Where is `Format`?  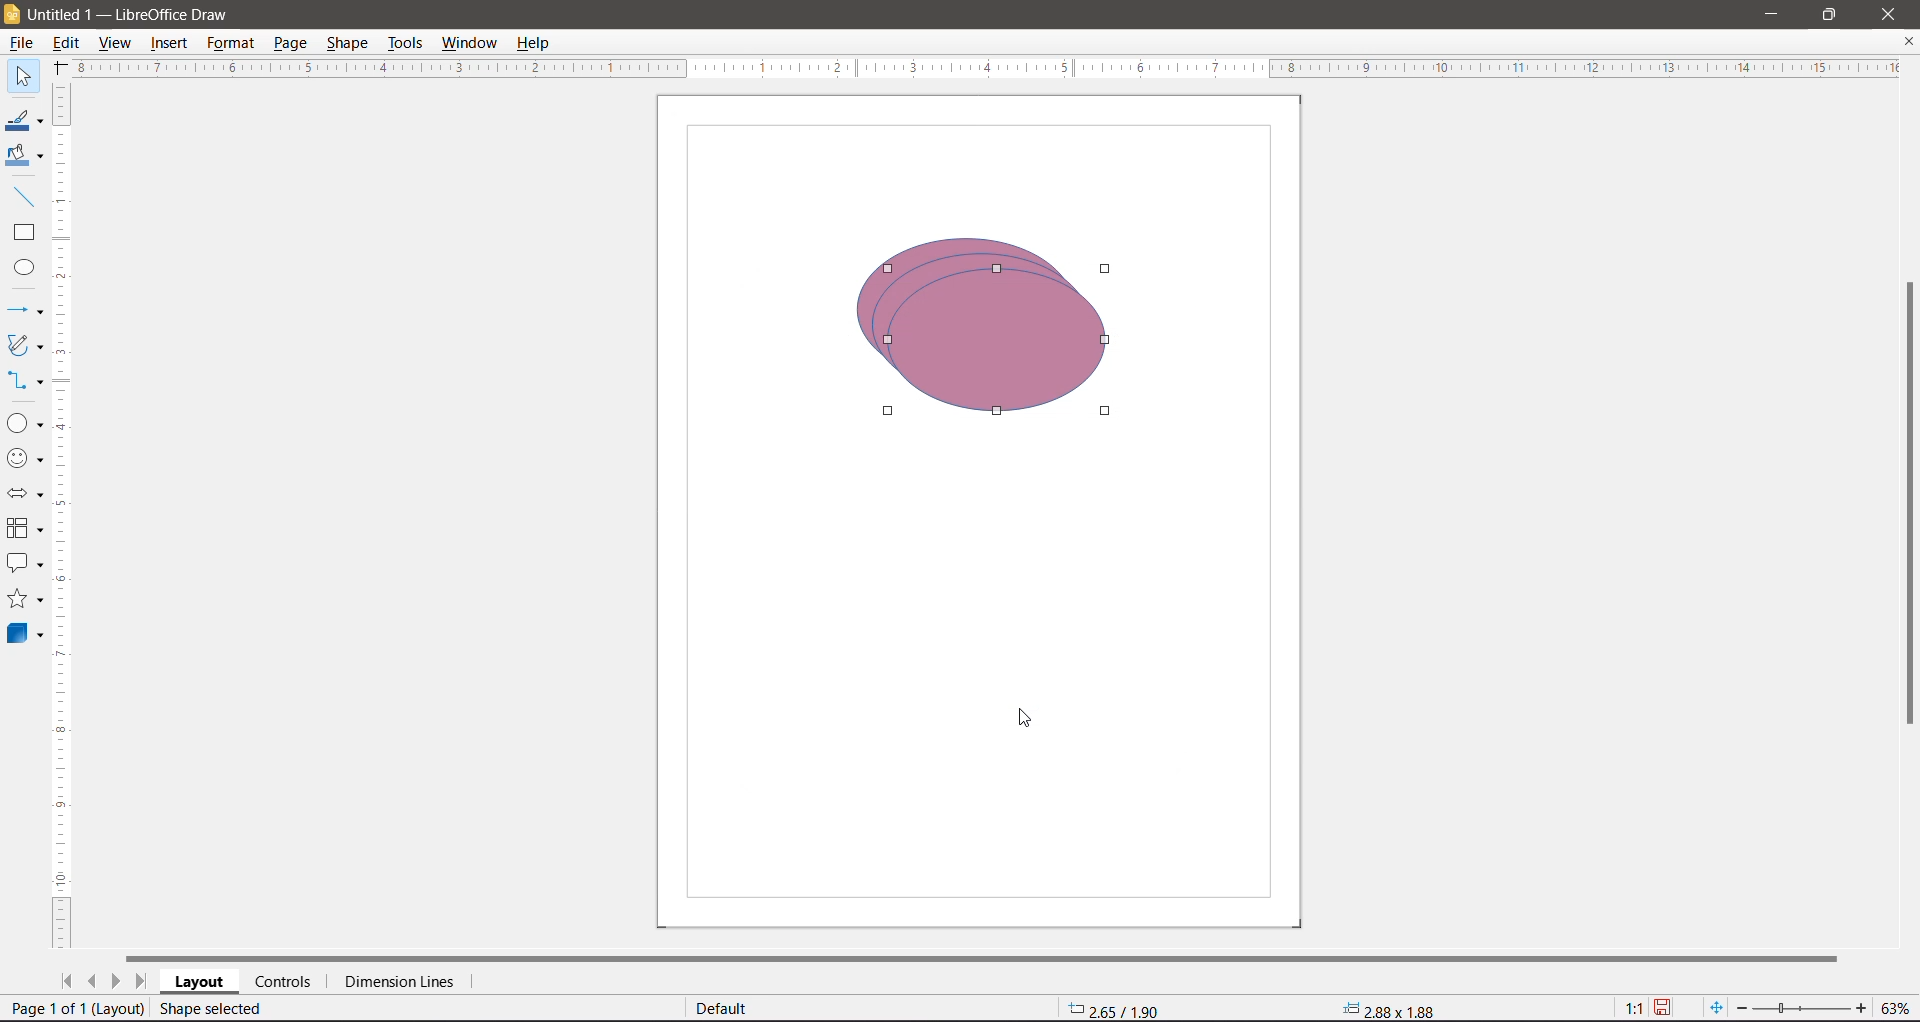 Format is located at coordinates (230, 43).